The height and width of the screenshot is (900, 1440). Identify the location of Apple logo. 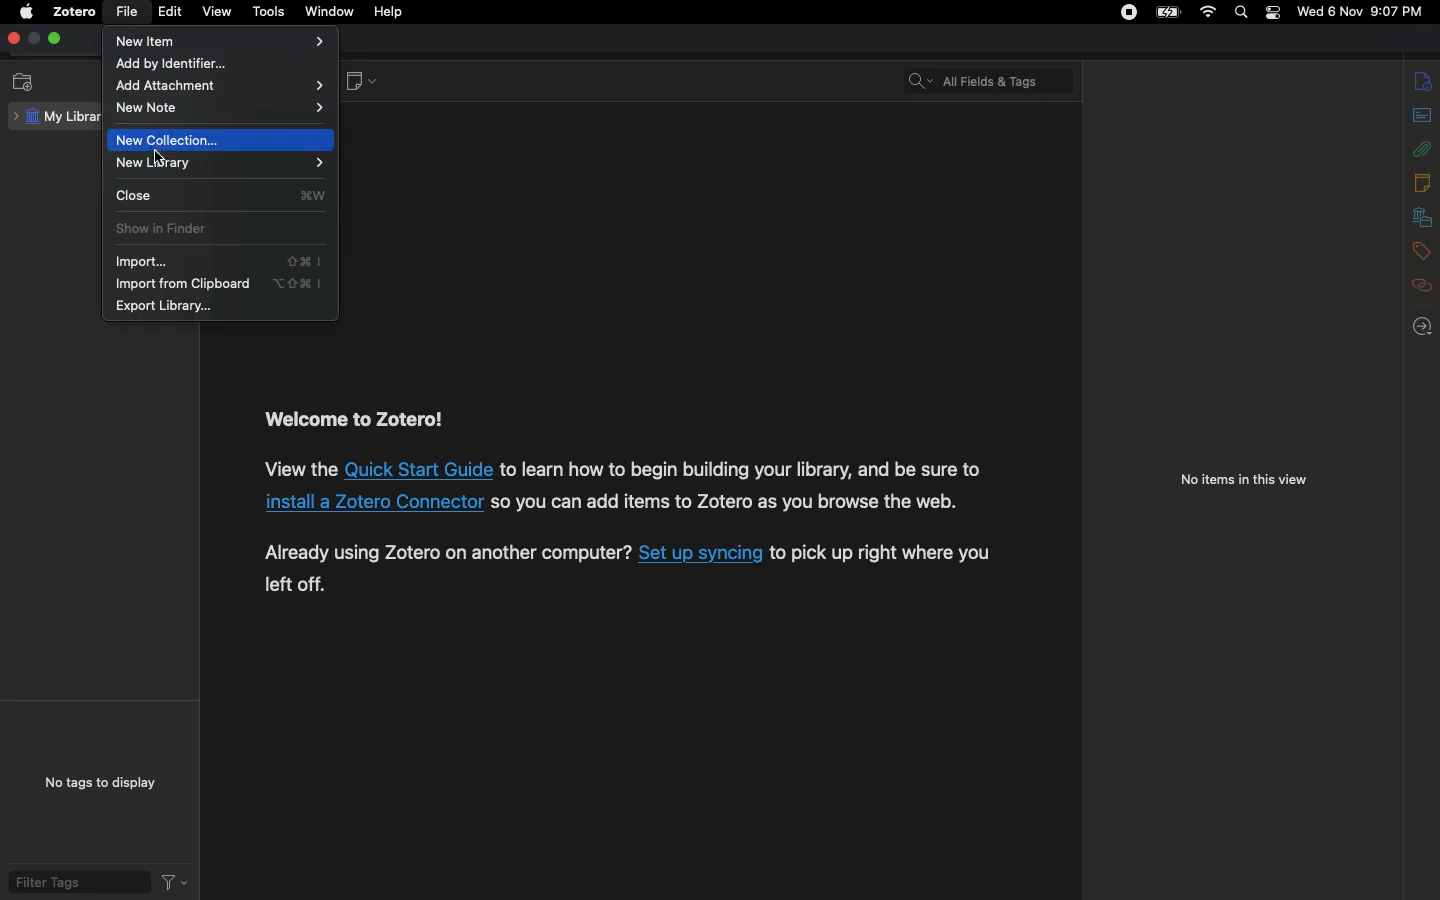
(25, 13).